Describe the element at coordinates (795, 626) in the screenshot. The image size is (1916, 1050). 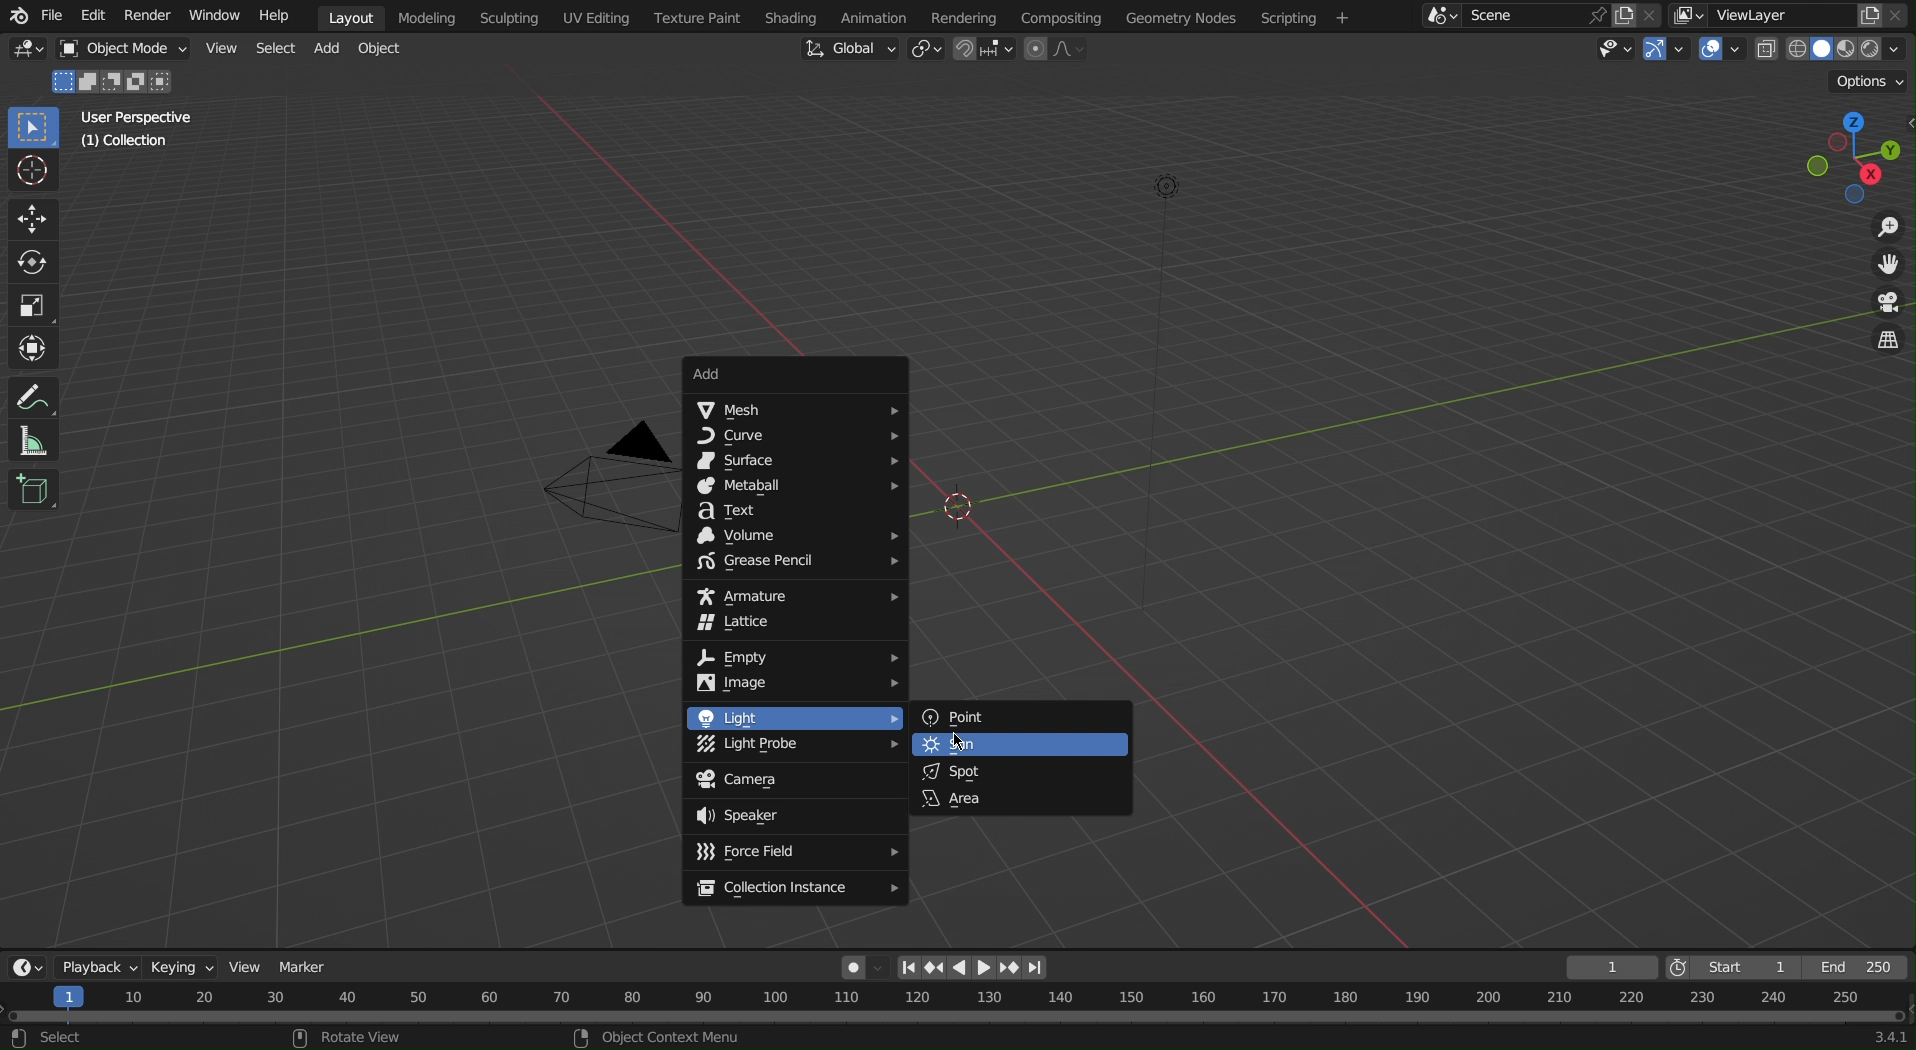
I see `Lattice` at that location.